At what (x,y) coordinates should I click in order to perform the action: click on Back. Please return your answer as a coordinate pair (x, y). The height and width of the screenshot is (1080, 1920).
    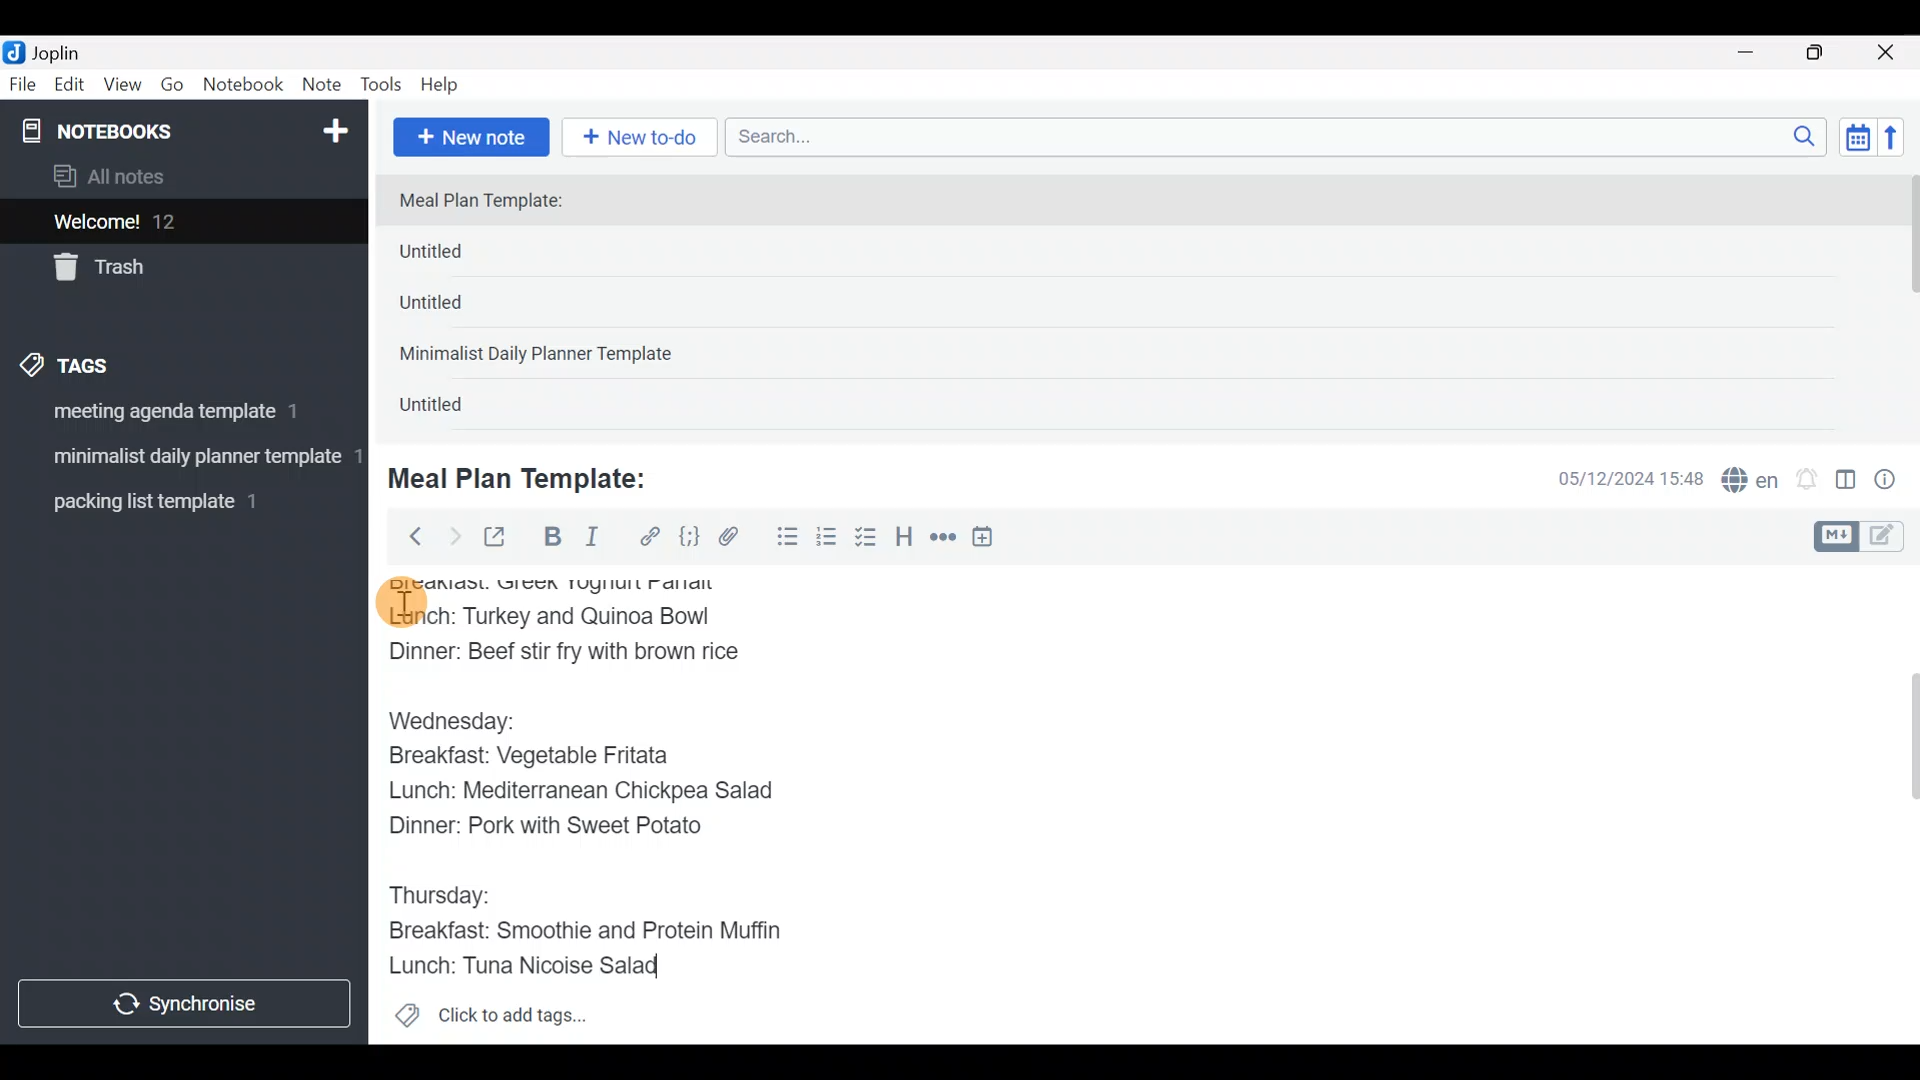
    Looking at the image, I should click on (407, 535).